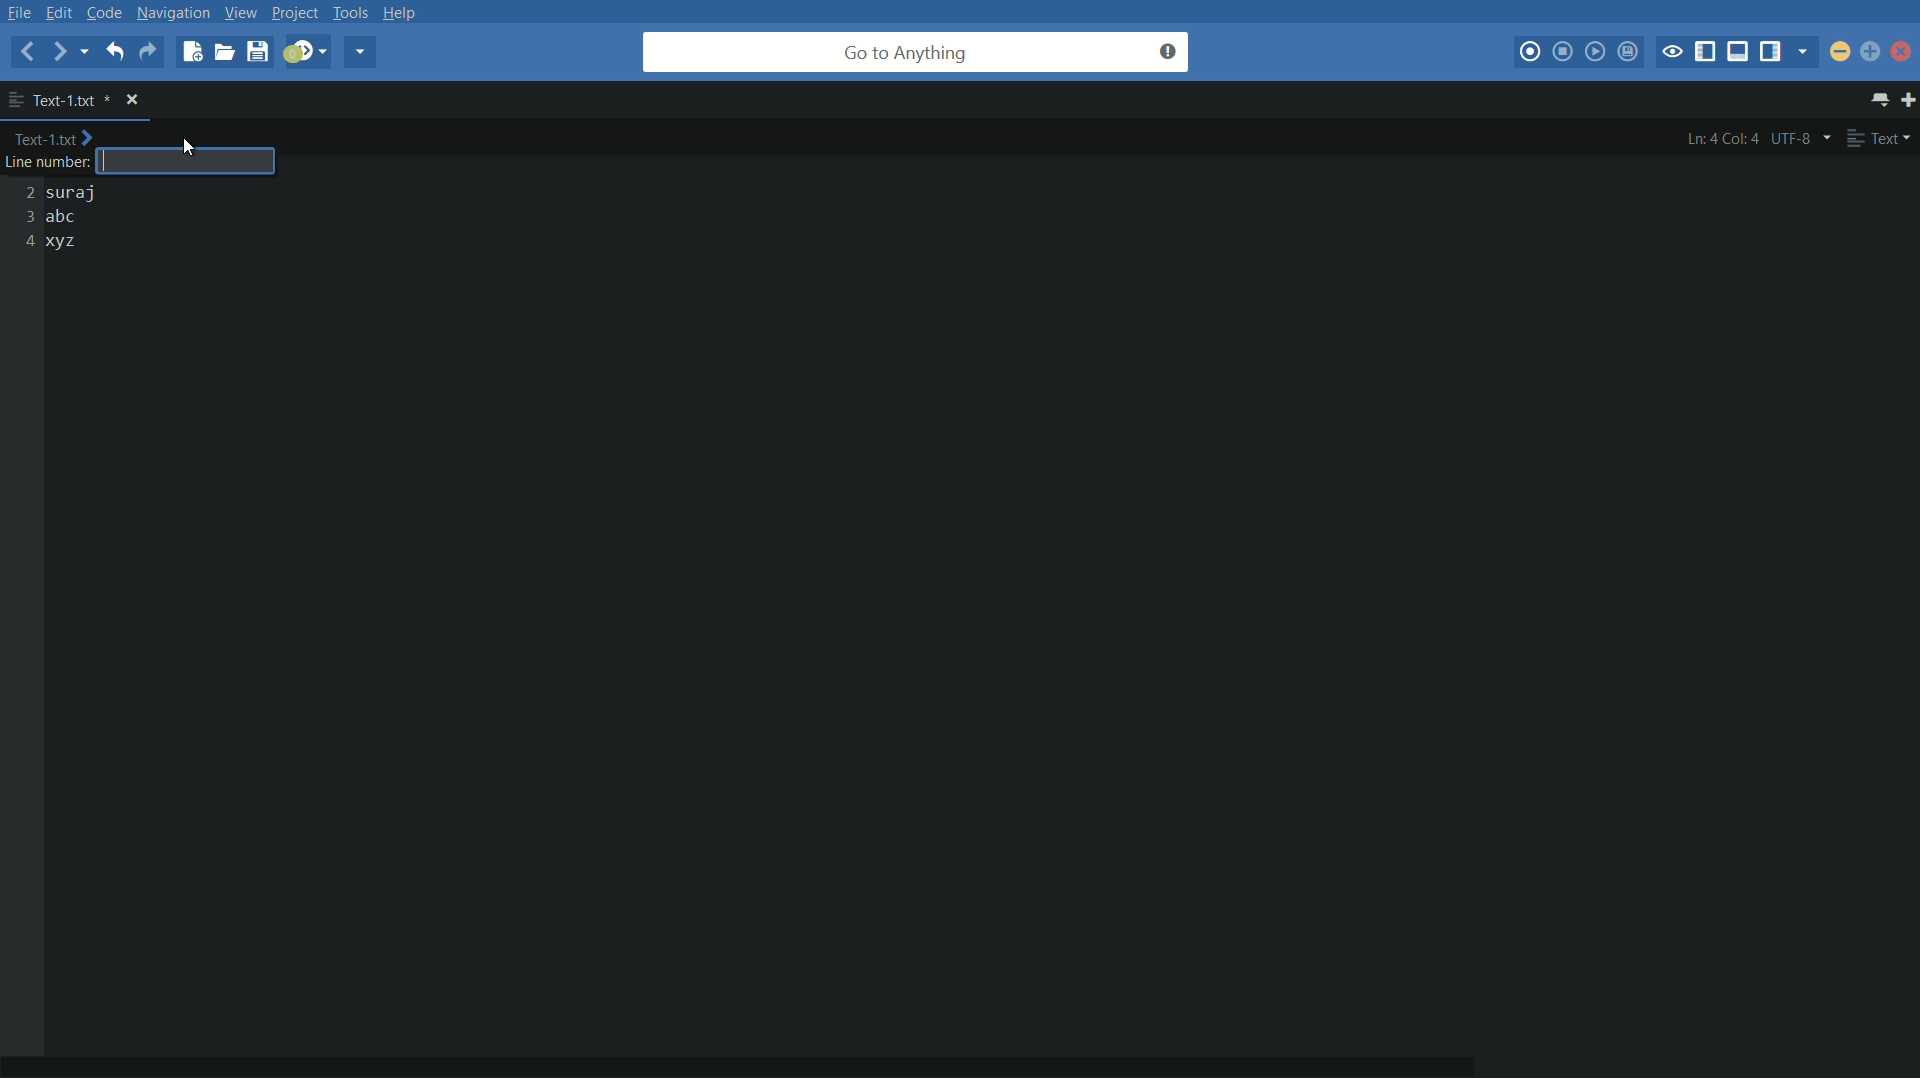  Describe the element at coordinates (1908, 102) in the screenshot. I see `new tab` at that location.